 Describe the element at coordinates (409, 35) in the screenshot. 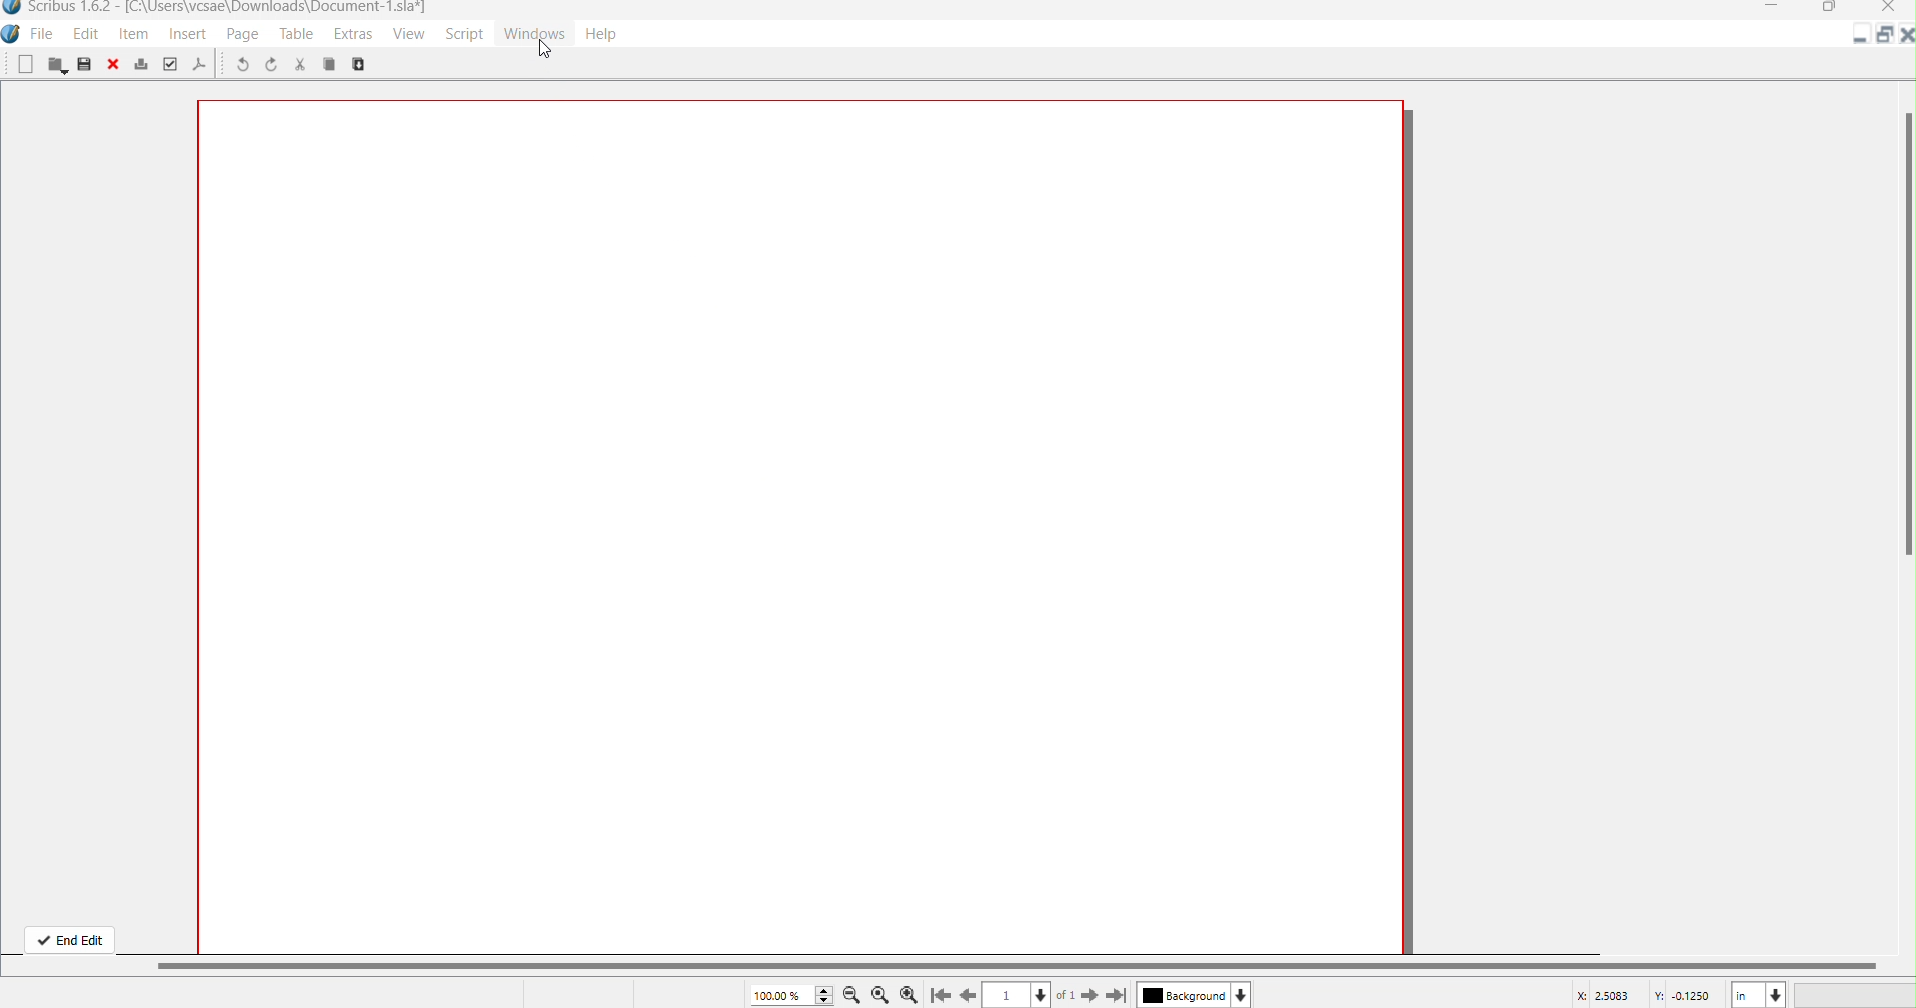

I see `` at that location.